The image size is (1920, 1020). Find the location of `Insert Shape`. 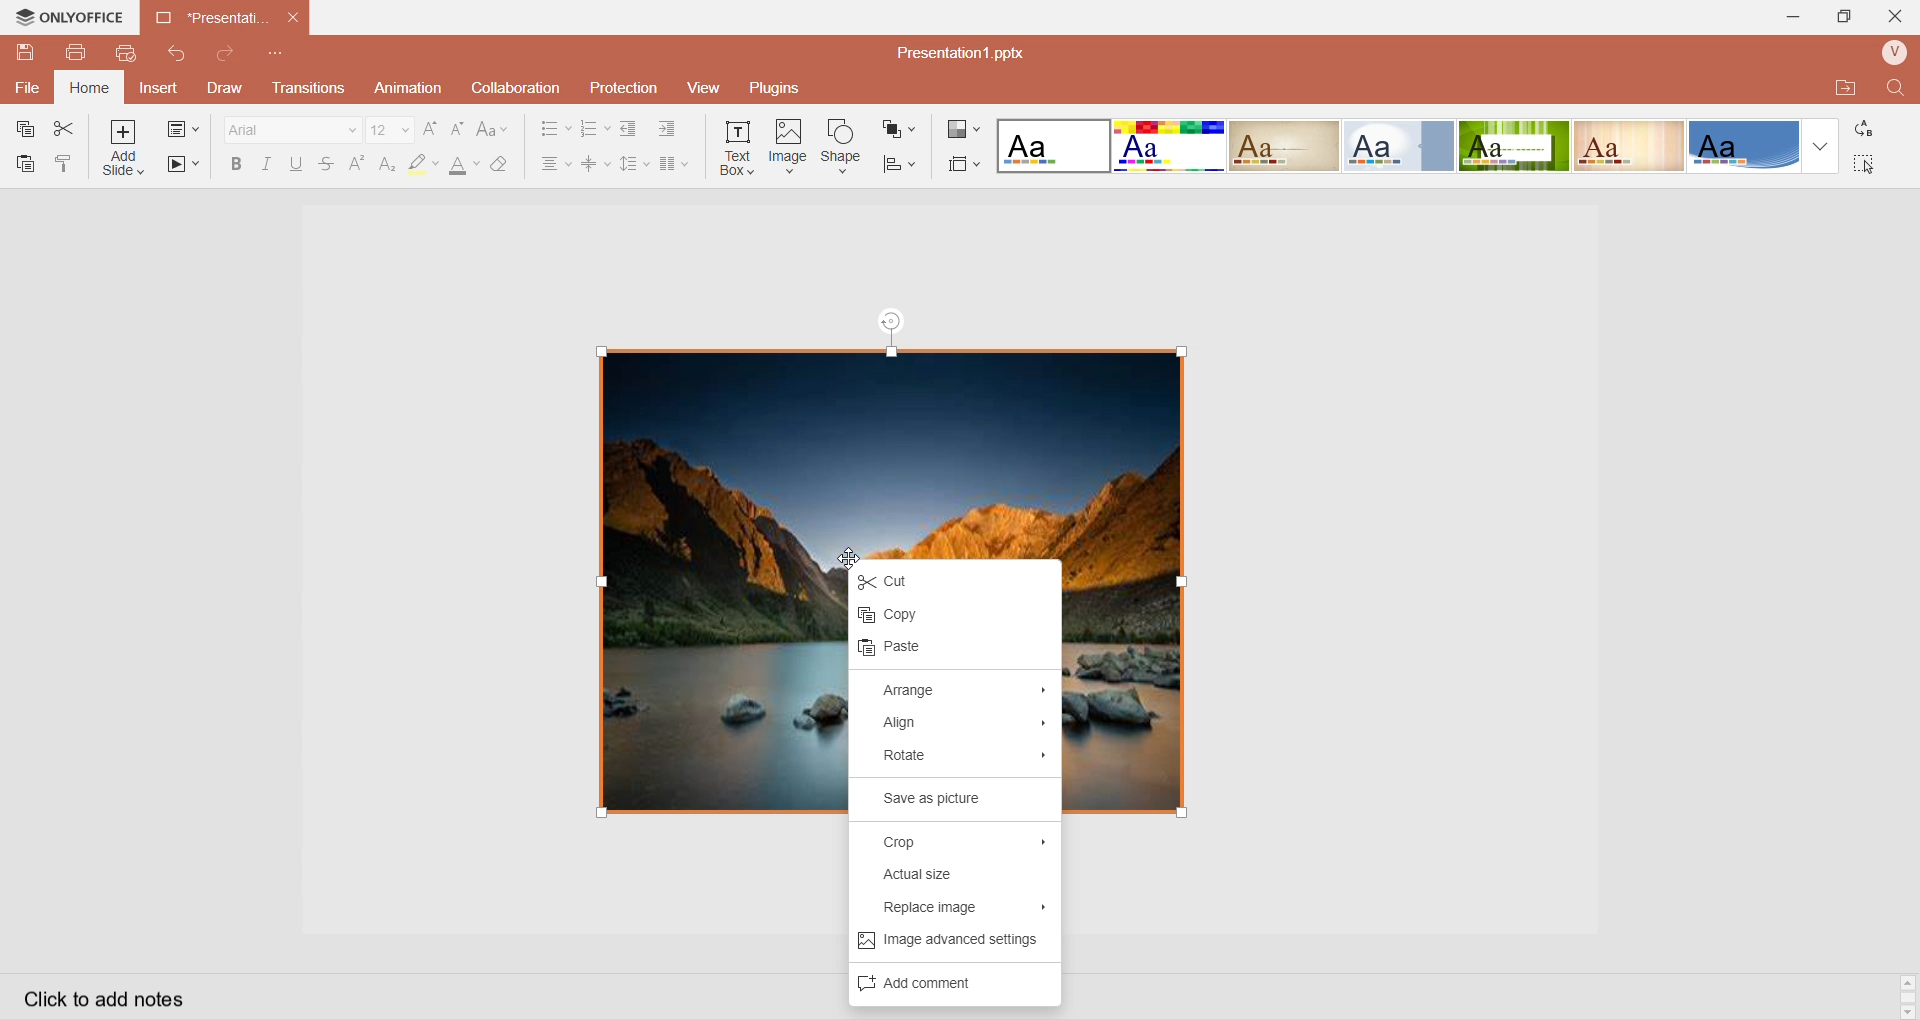

Insert Shape is located at coordinates (842, 147).